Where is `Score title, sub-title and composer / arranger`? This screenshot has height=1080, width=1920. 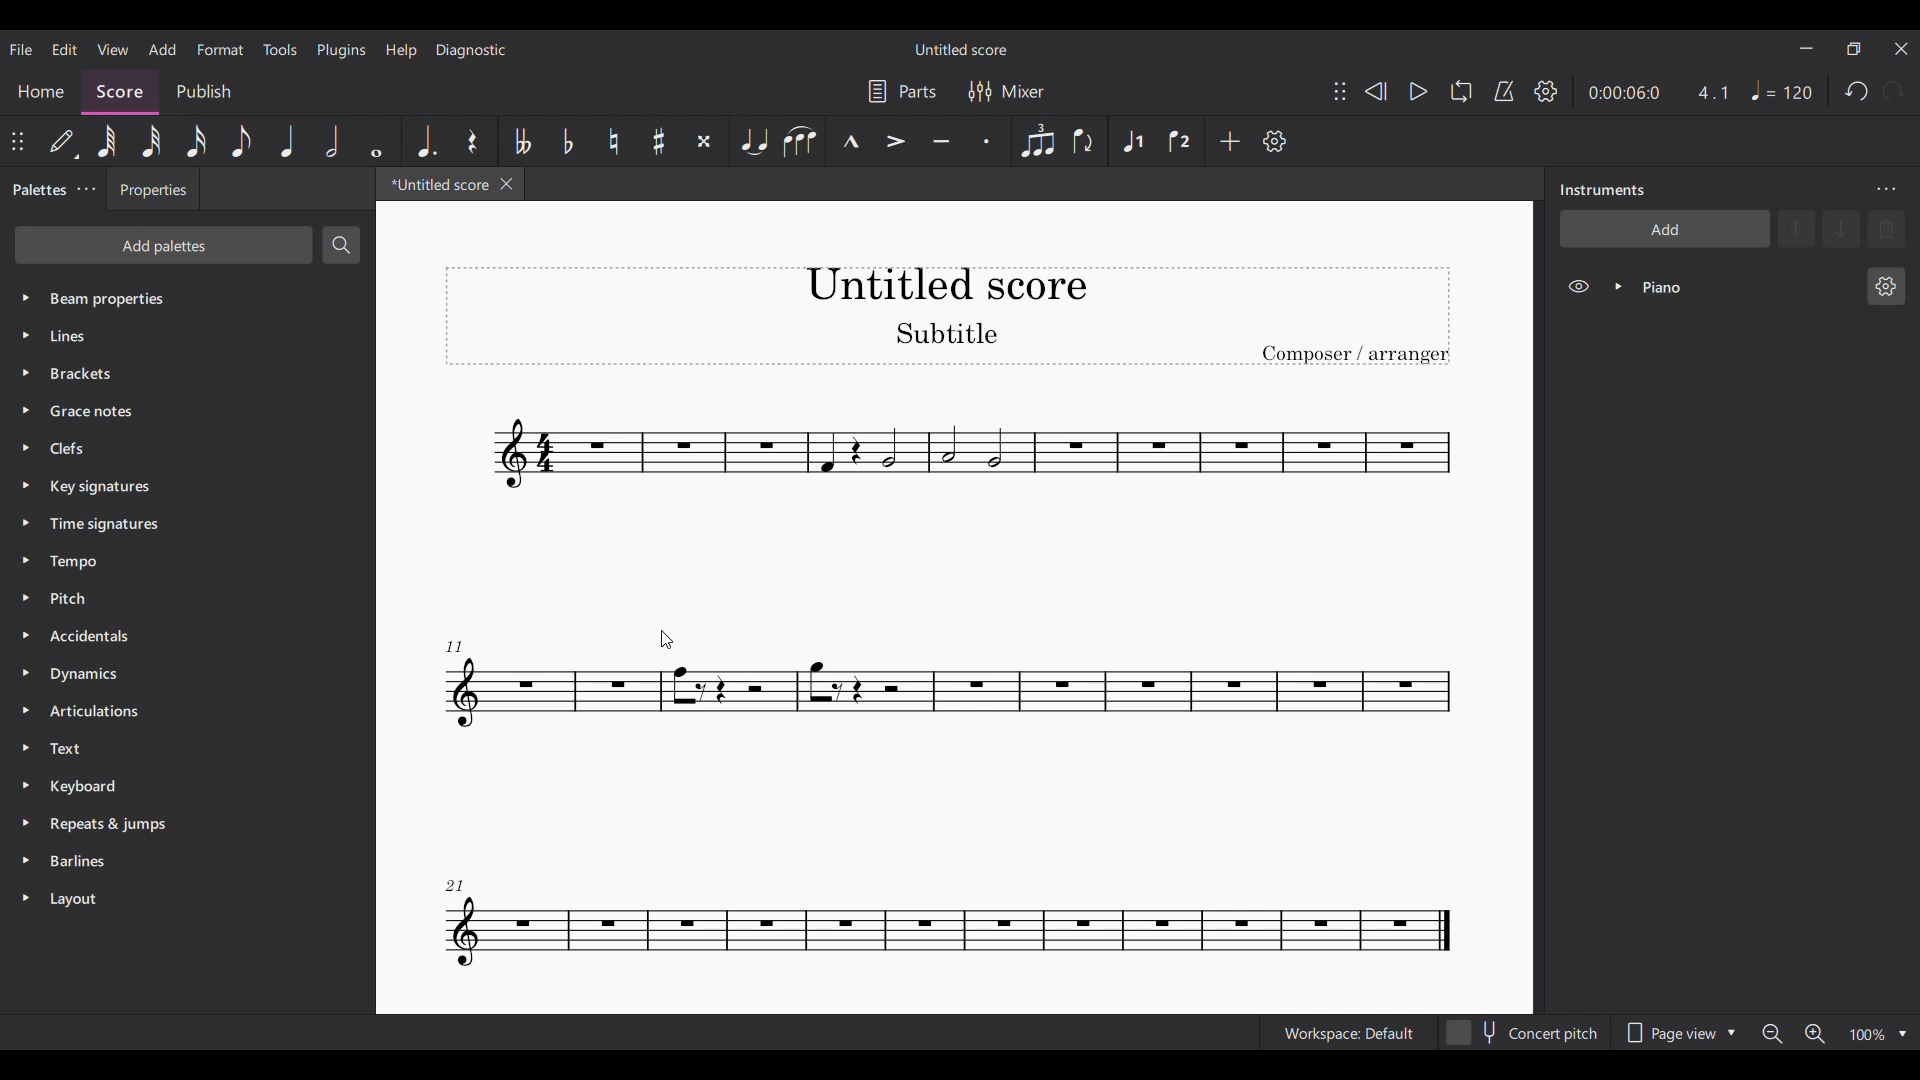
Score title, sub-title and composer / arranger is located at coordinates (947, 316).